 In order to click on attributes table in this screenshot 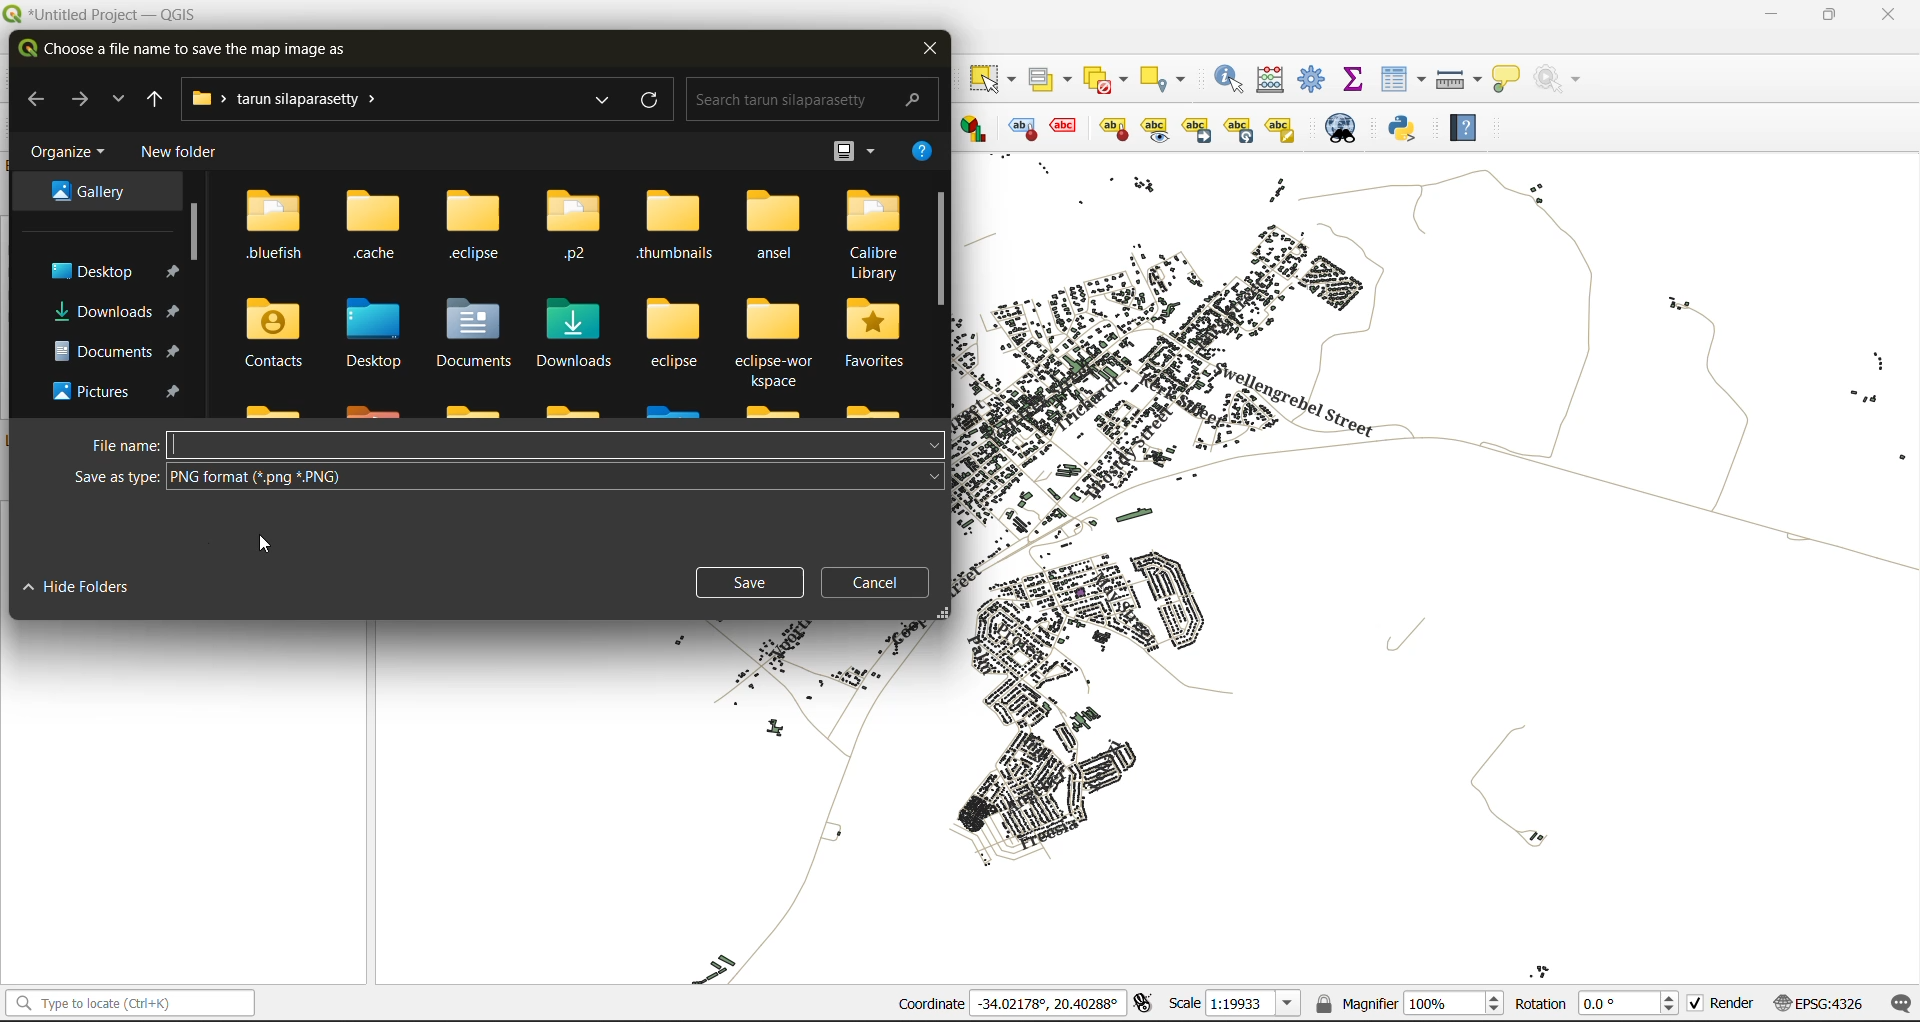, I will do `click(1404, 80)`.